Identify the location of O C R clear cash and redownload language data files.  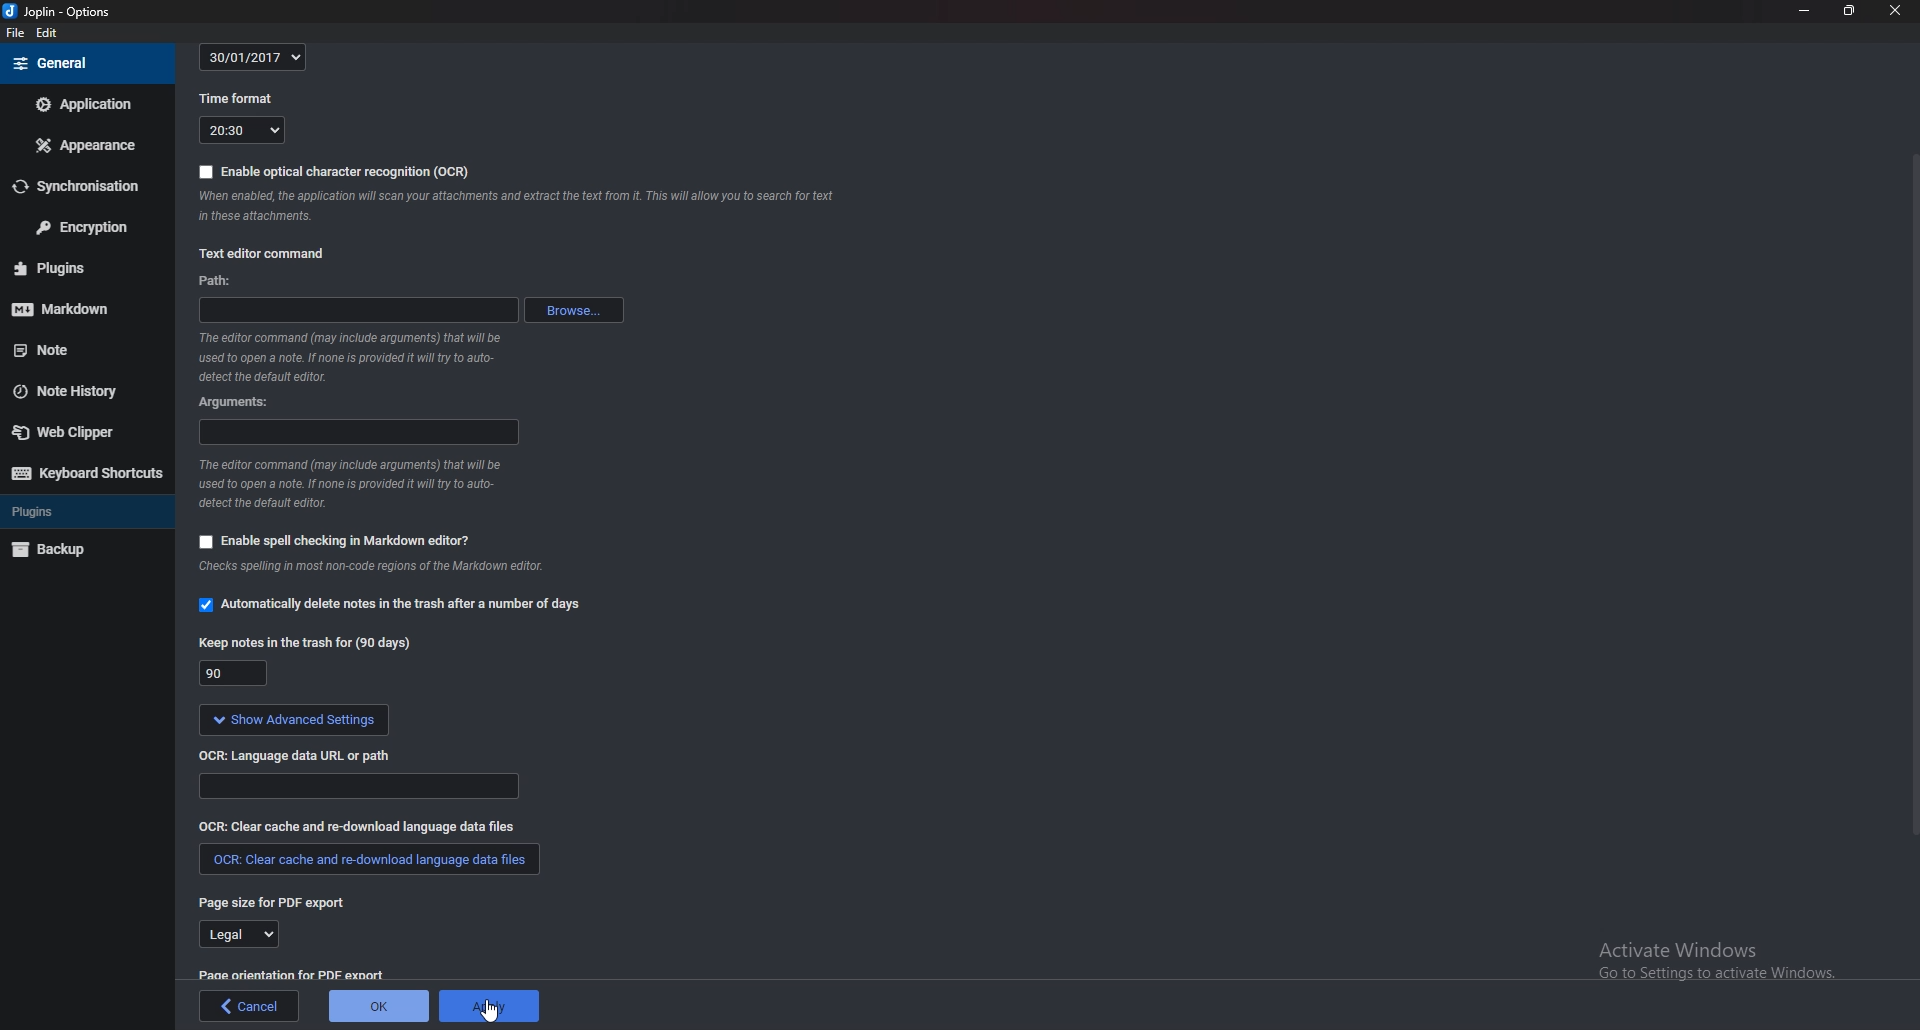
(378, 827).